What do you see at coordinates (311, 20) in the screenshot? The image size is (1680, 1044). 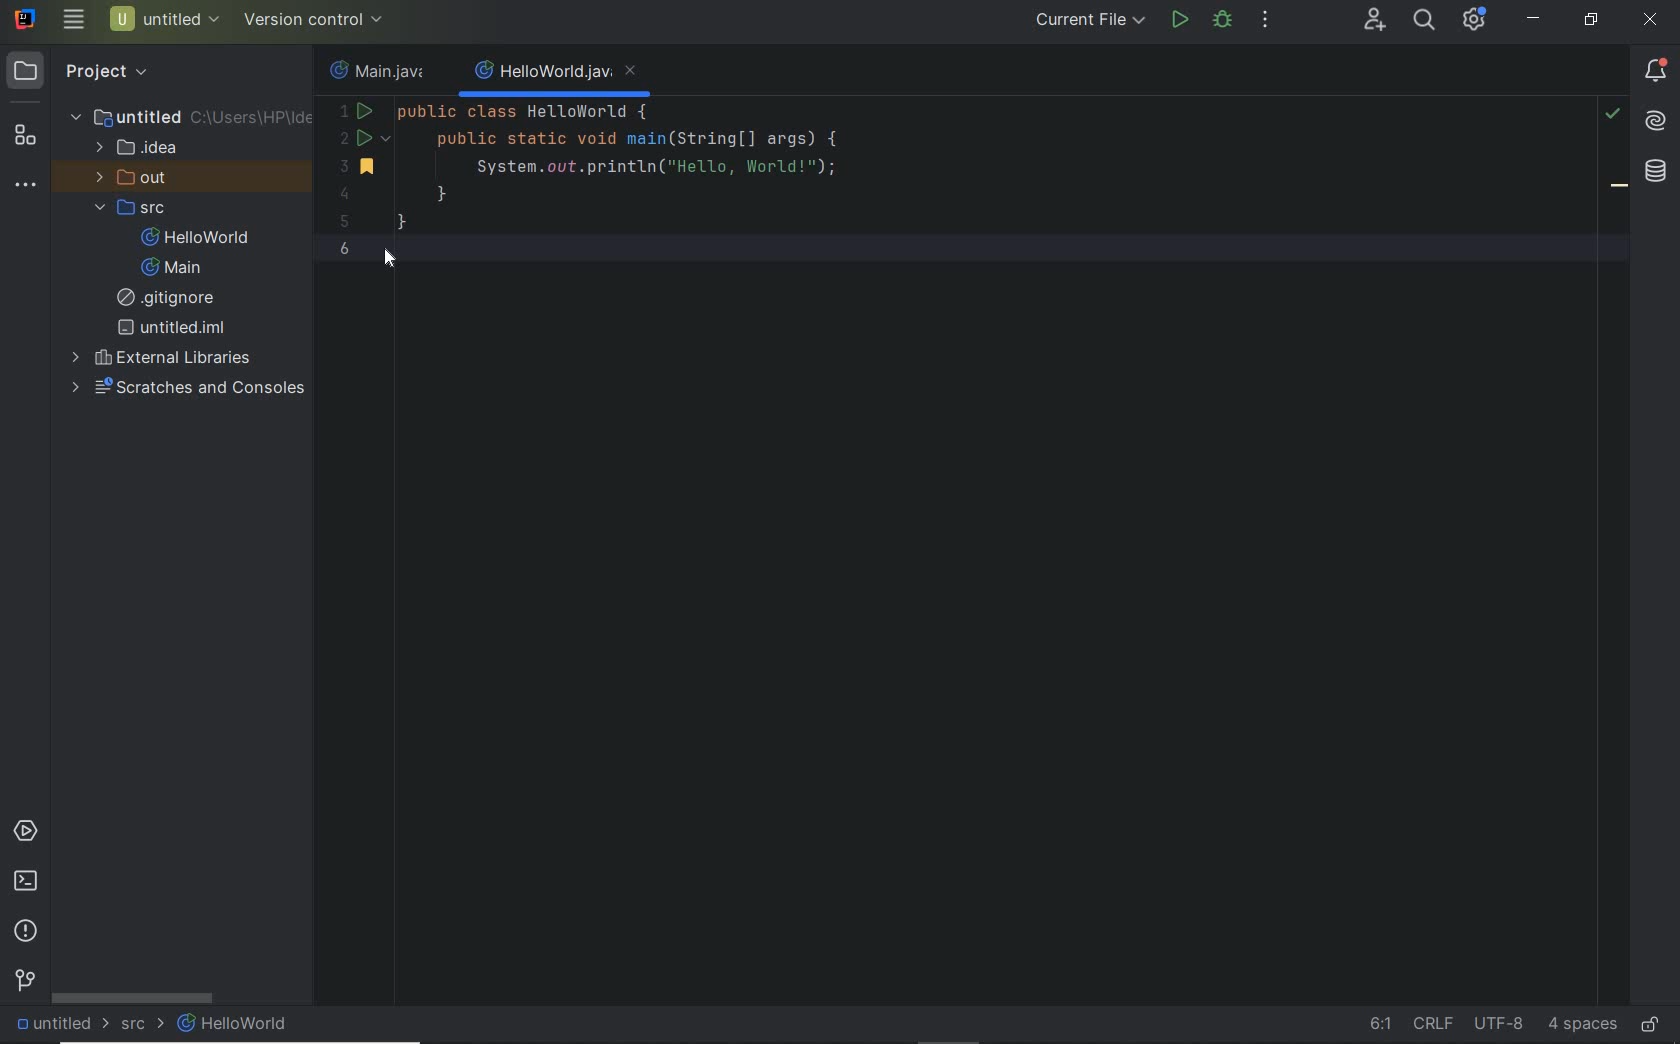 I see `configure version control` at bounding box center [311, 20].